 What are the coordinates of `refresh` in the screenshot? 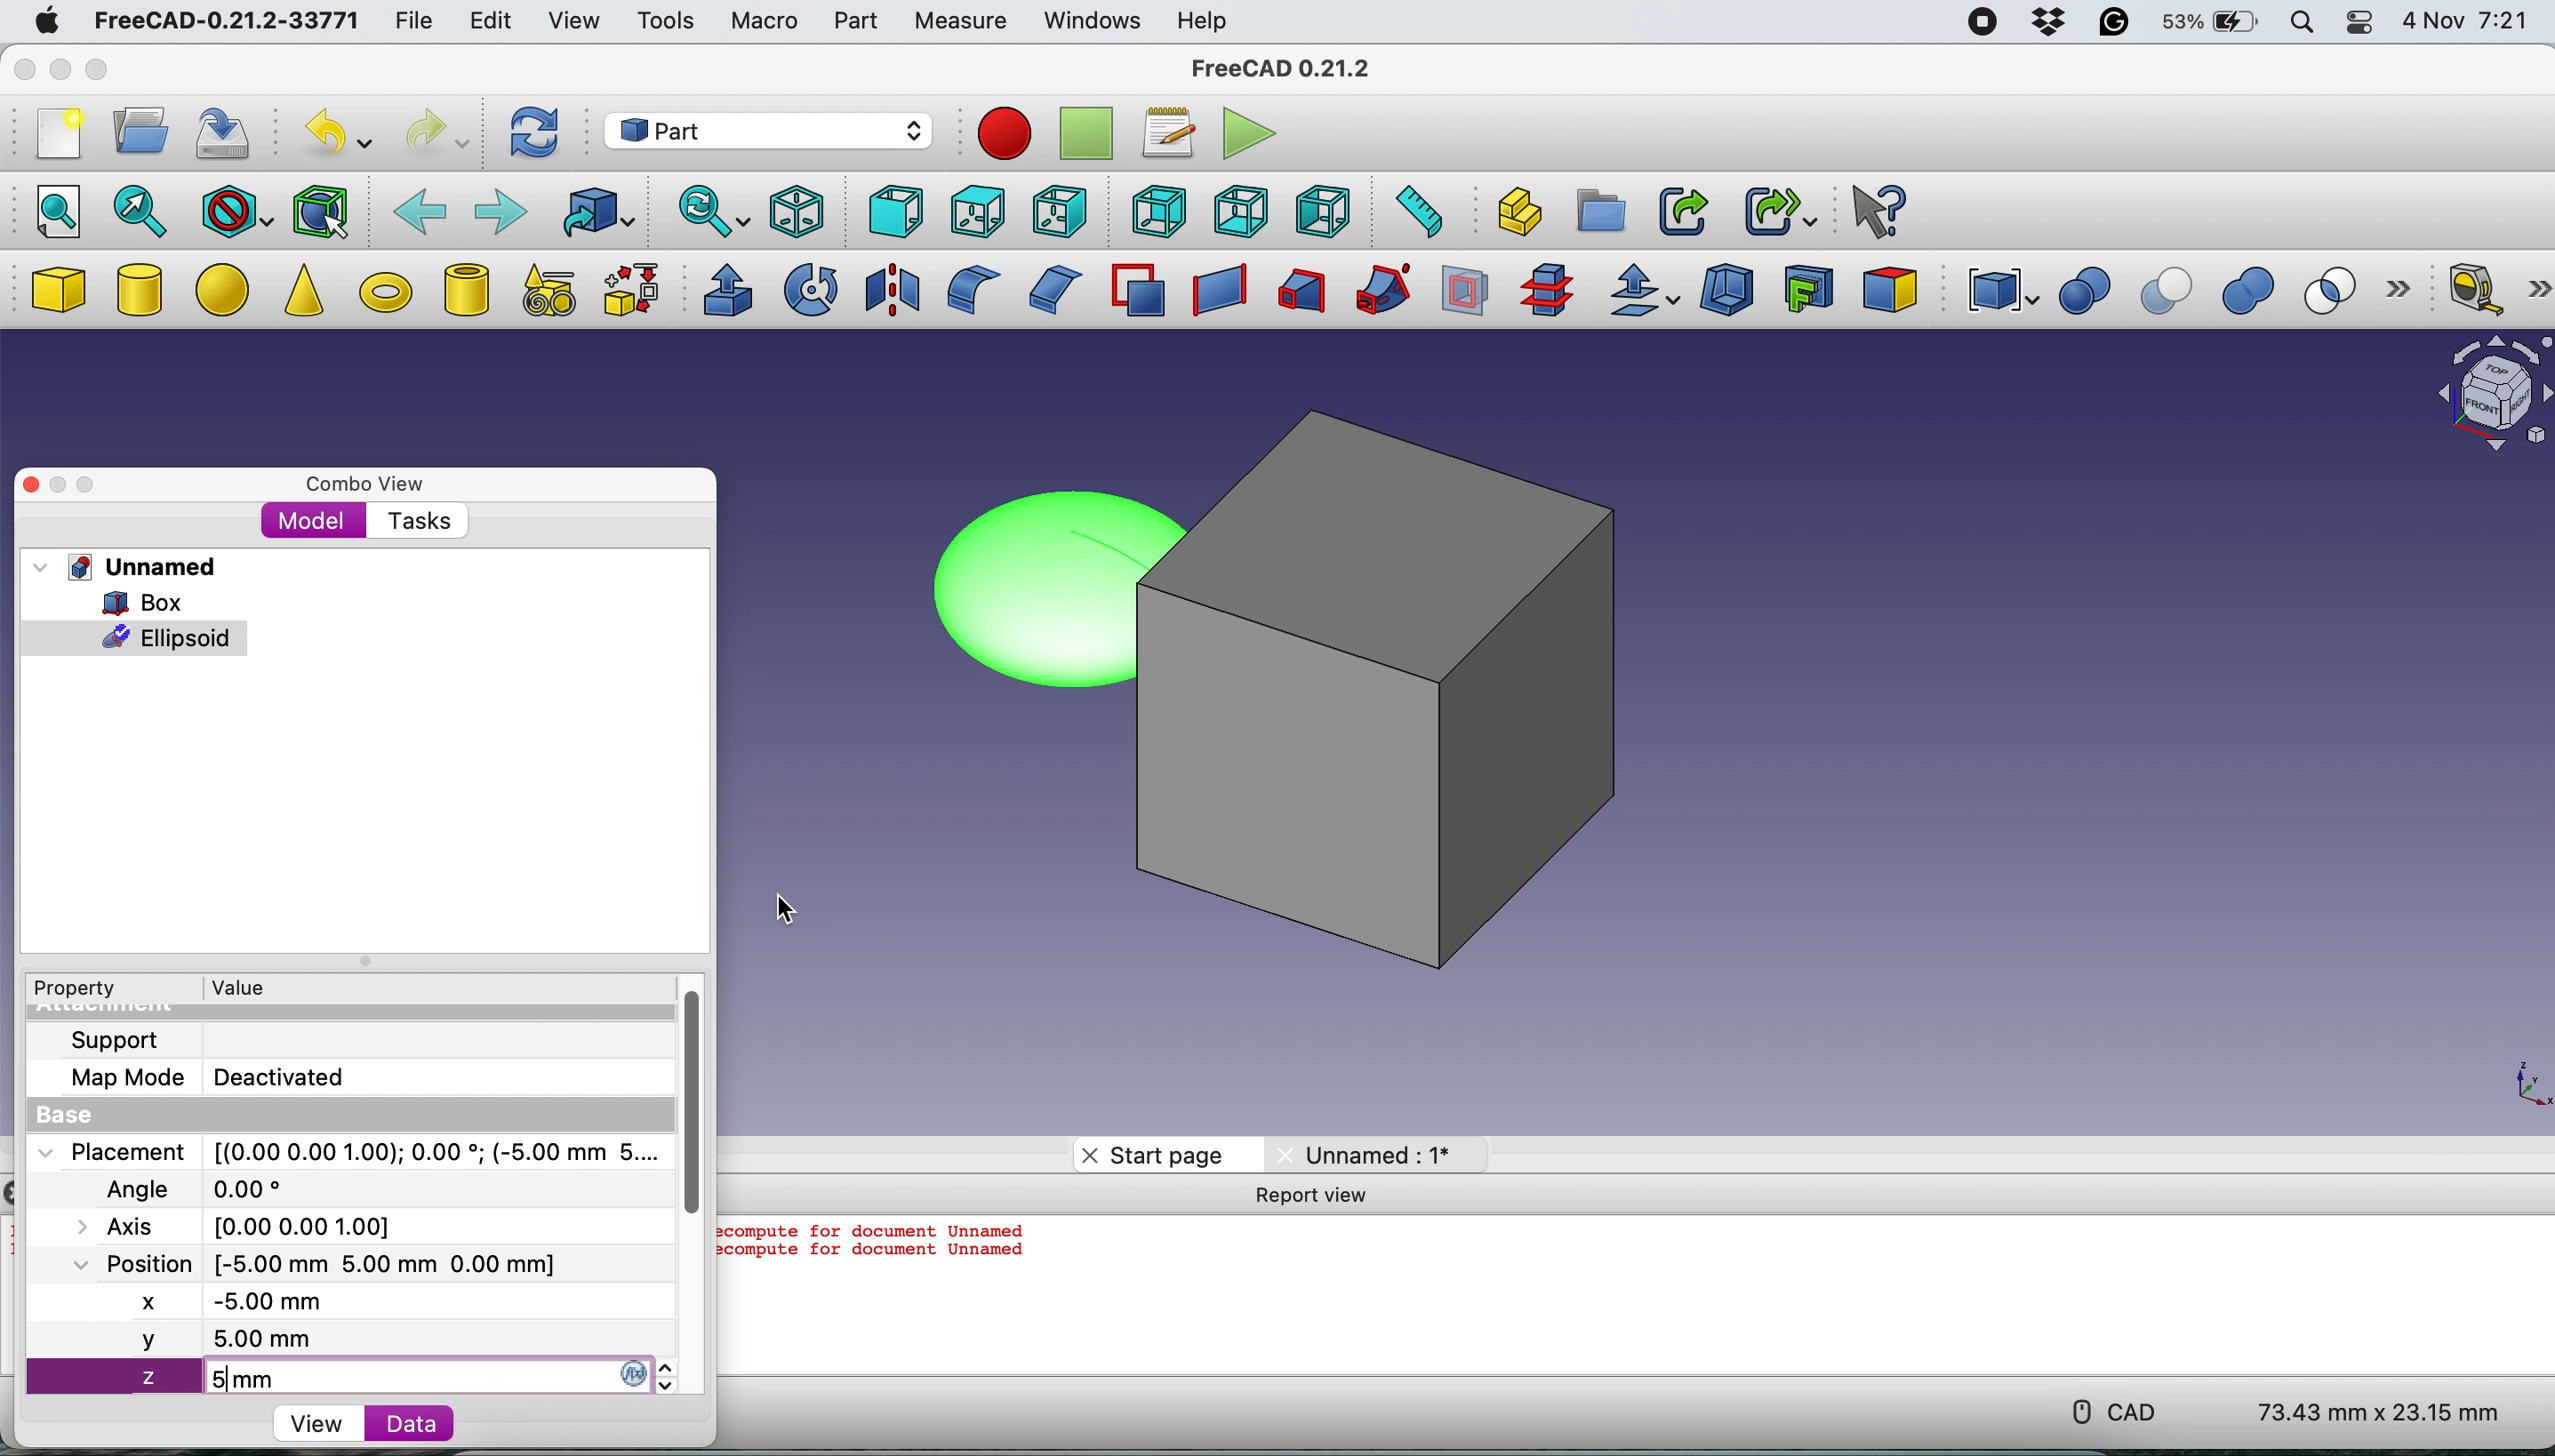 It's located at (533, 134).